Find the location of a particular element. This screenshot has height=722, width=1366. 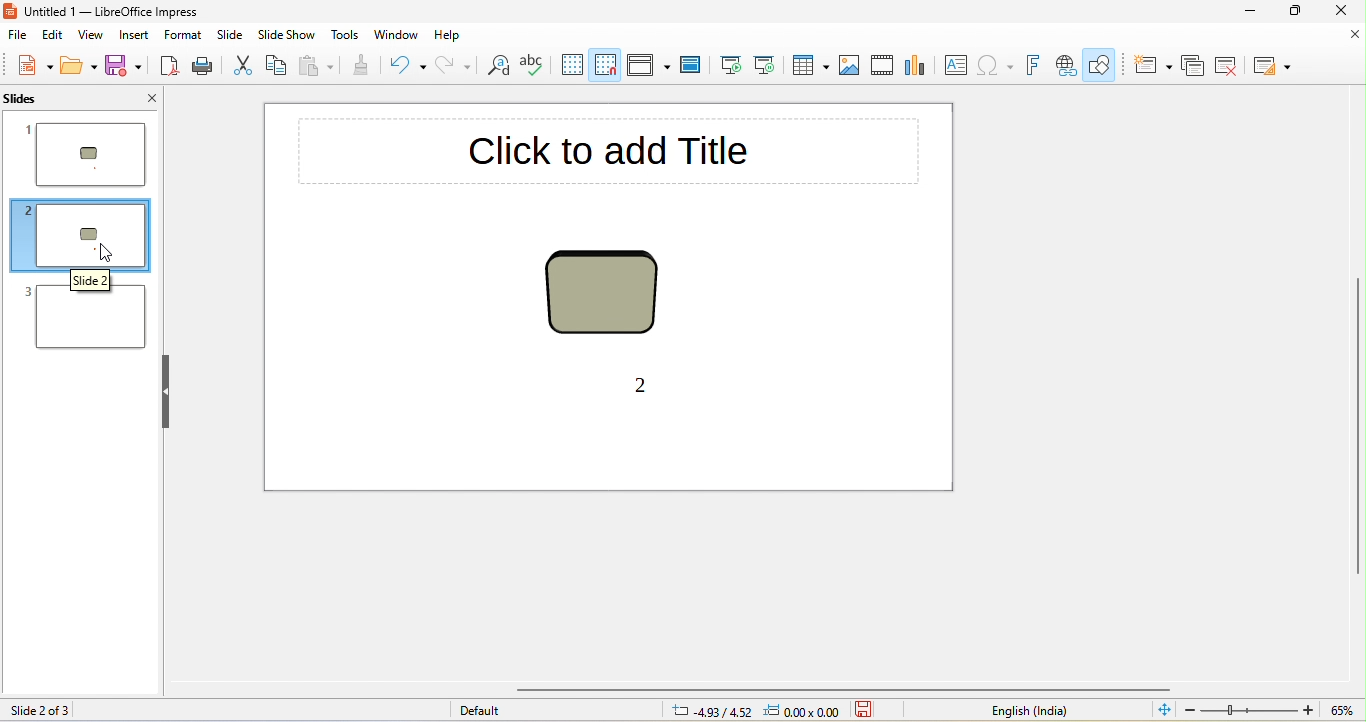

fontwork text is located at coordinates (1032, 67).